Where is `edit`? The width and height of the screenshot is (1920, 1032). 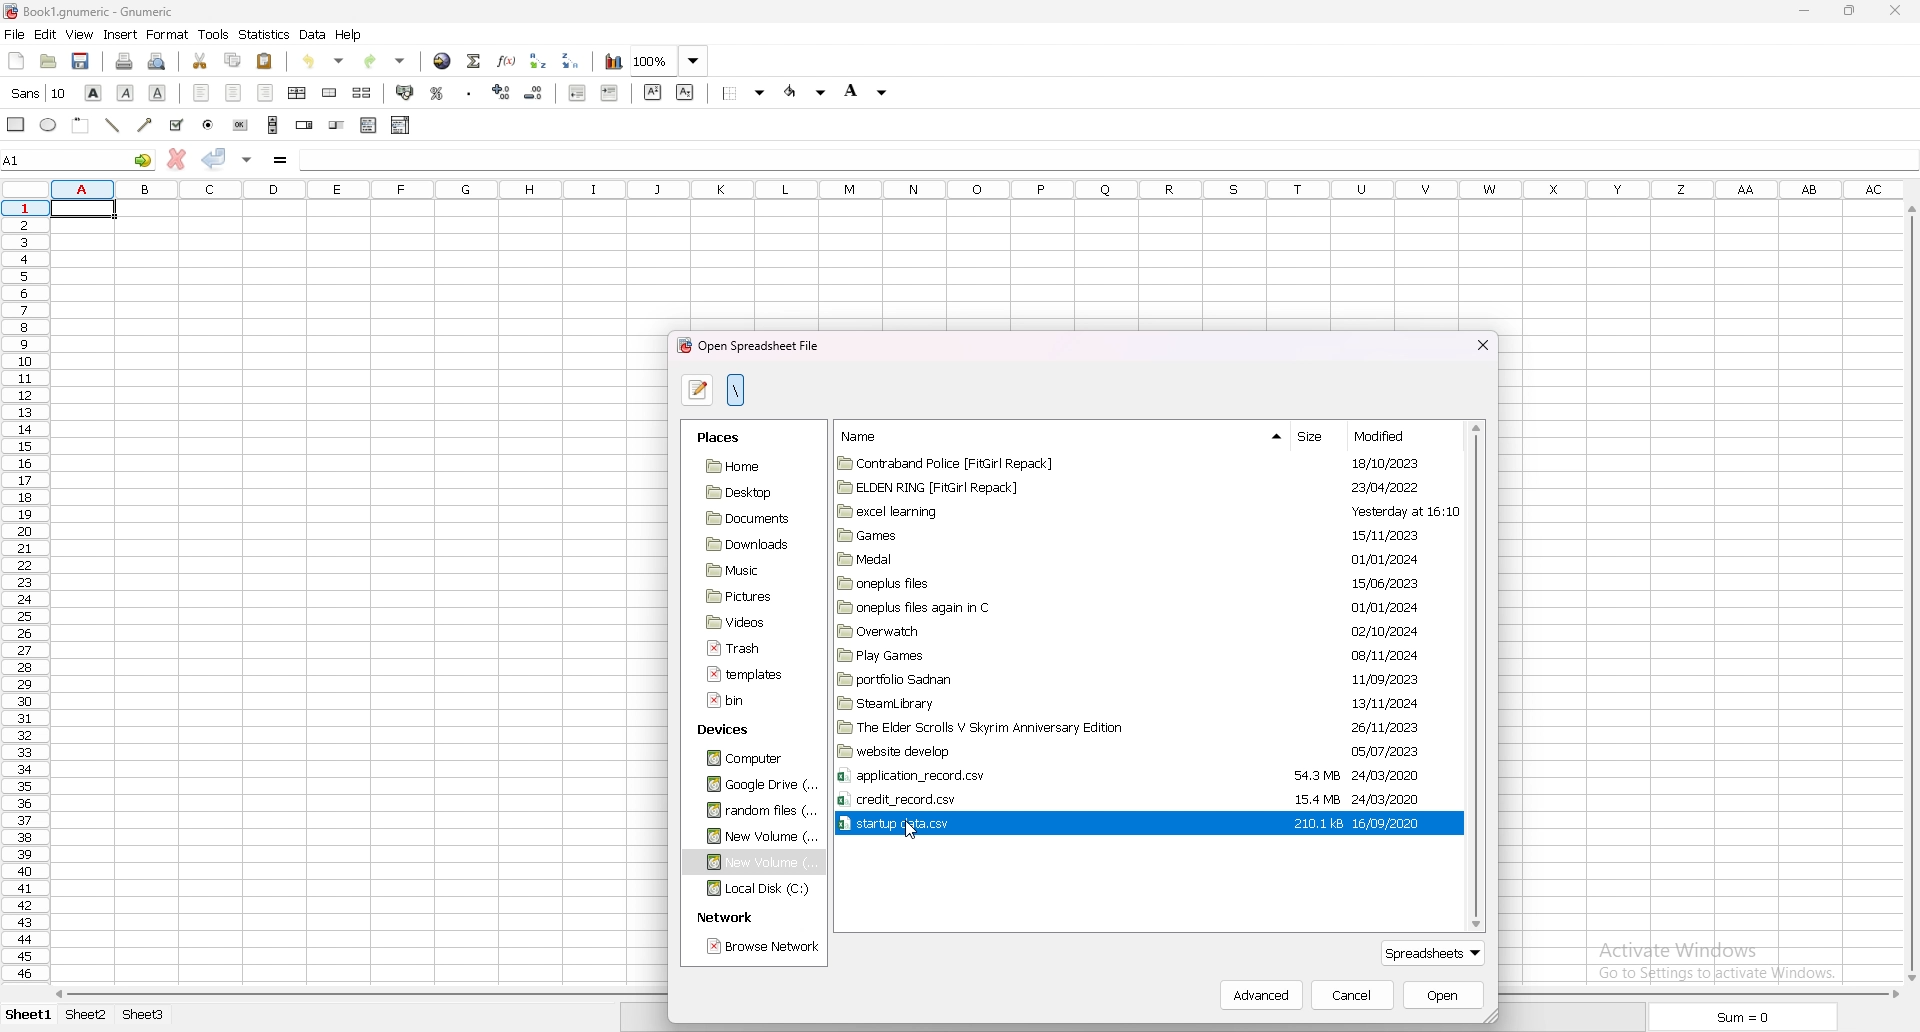
edit is located at coordinates (45, 34).